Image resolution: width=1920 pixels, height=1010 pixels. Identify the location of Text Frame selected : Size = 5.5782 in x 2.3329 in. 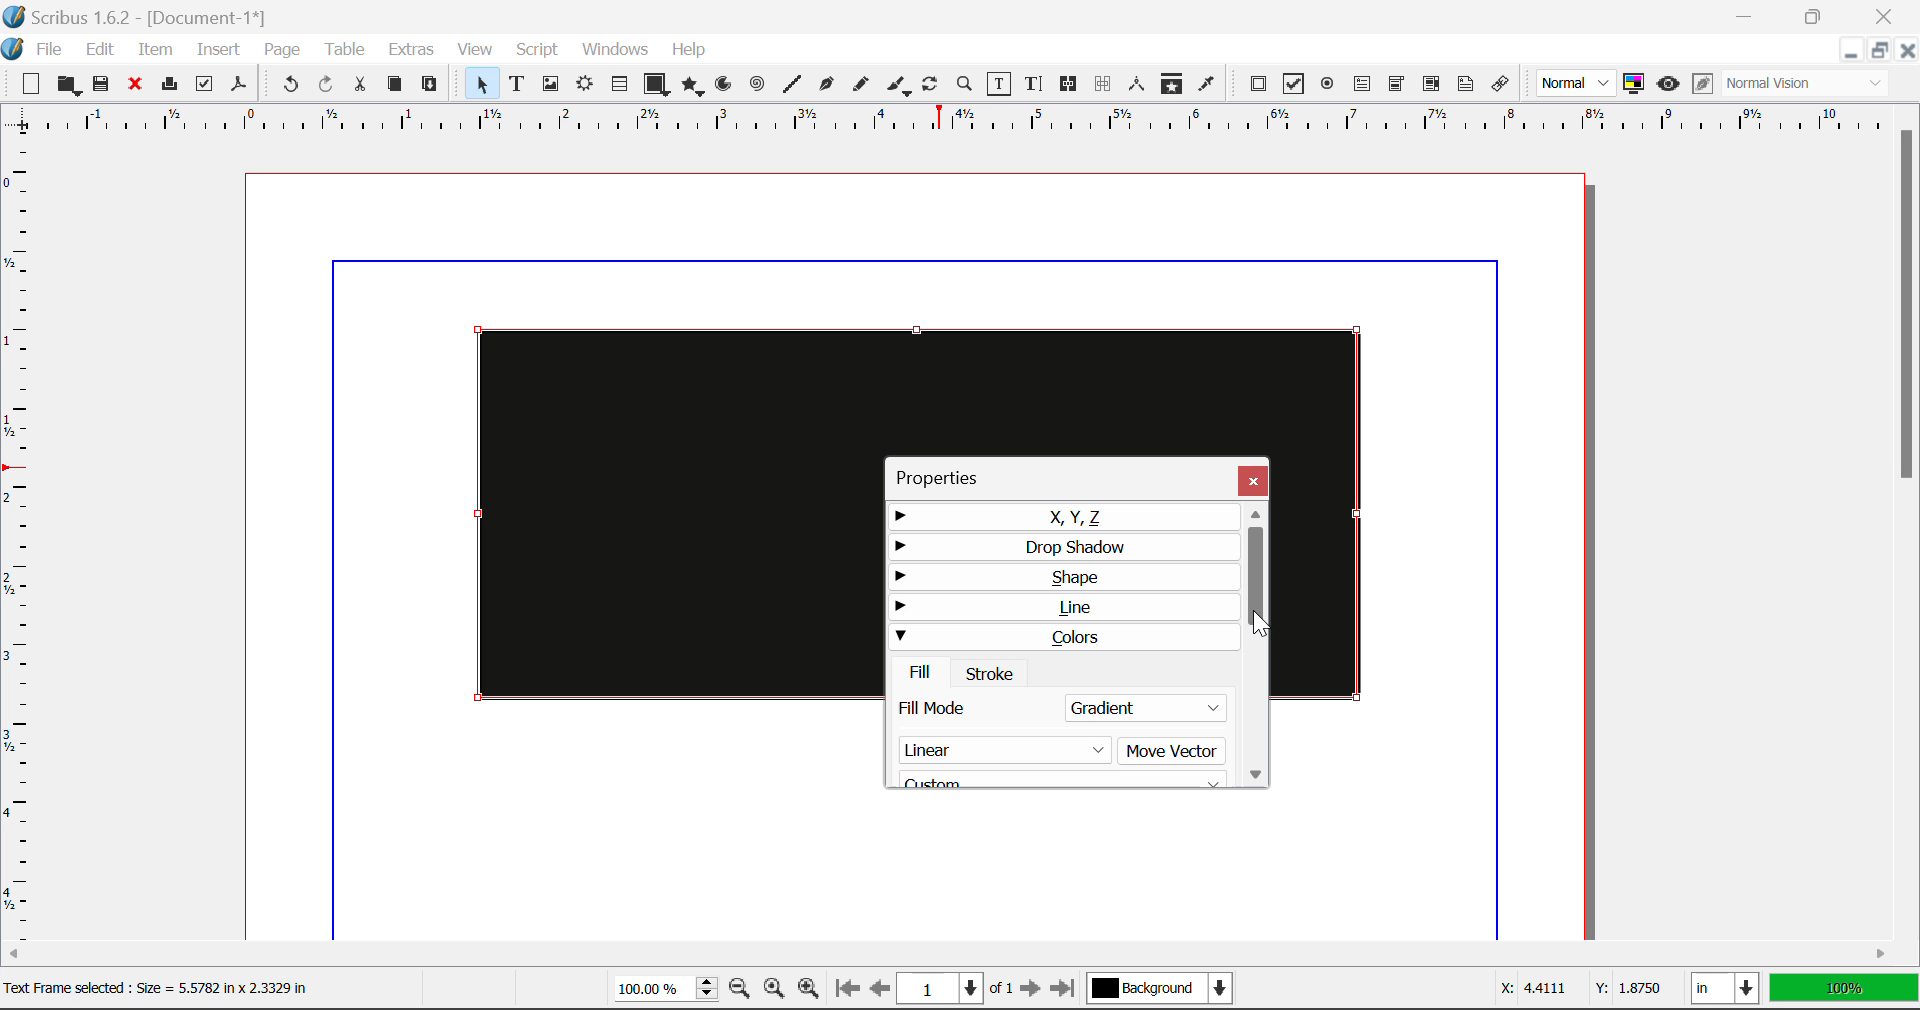
(161, 988).